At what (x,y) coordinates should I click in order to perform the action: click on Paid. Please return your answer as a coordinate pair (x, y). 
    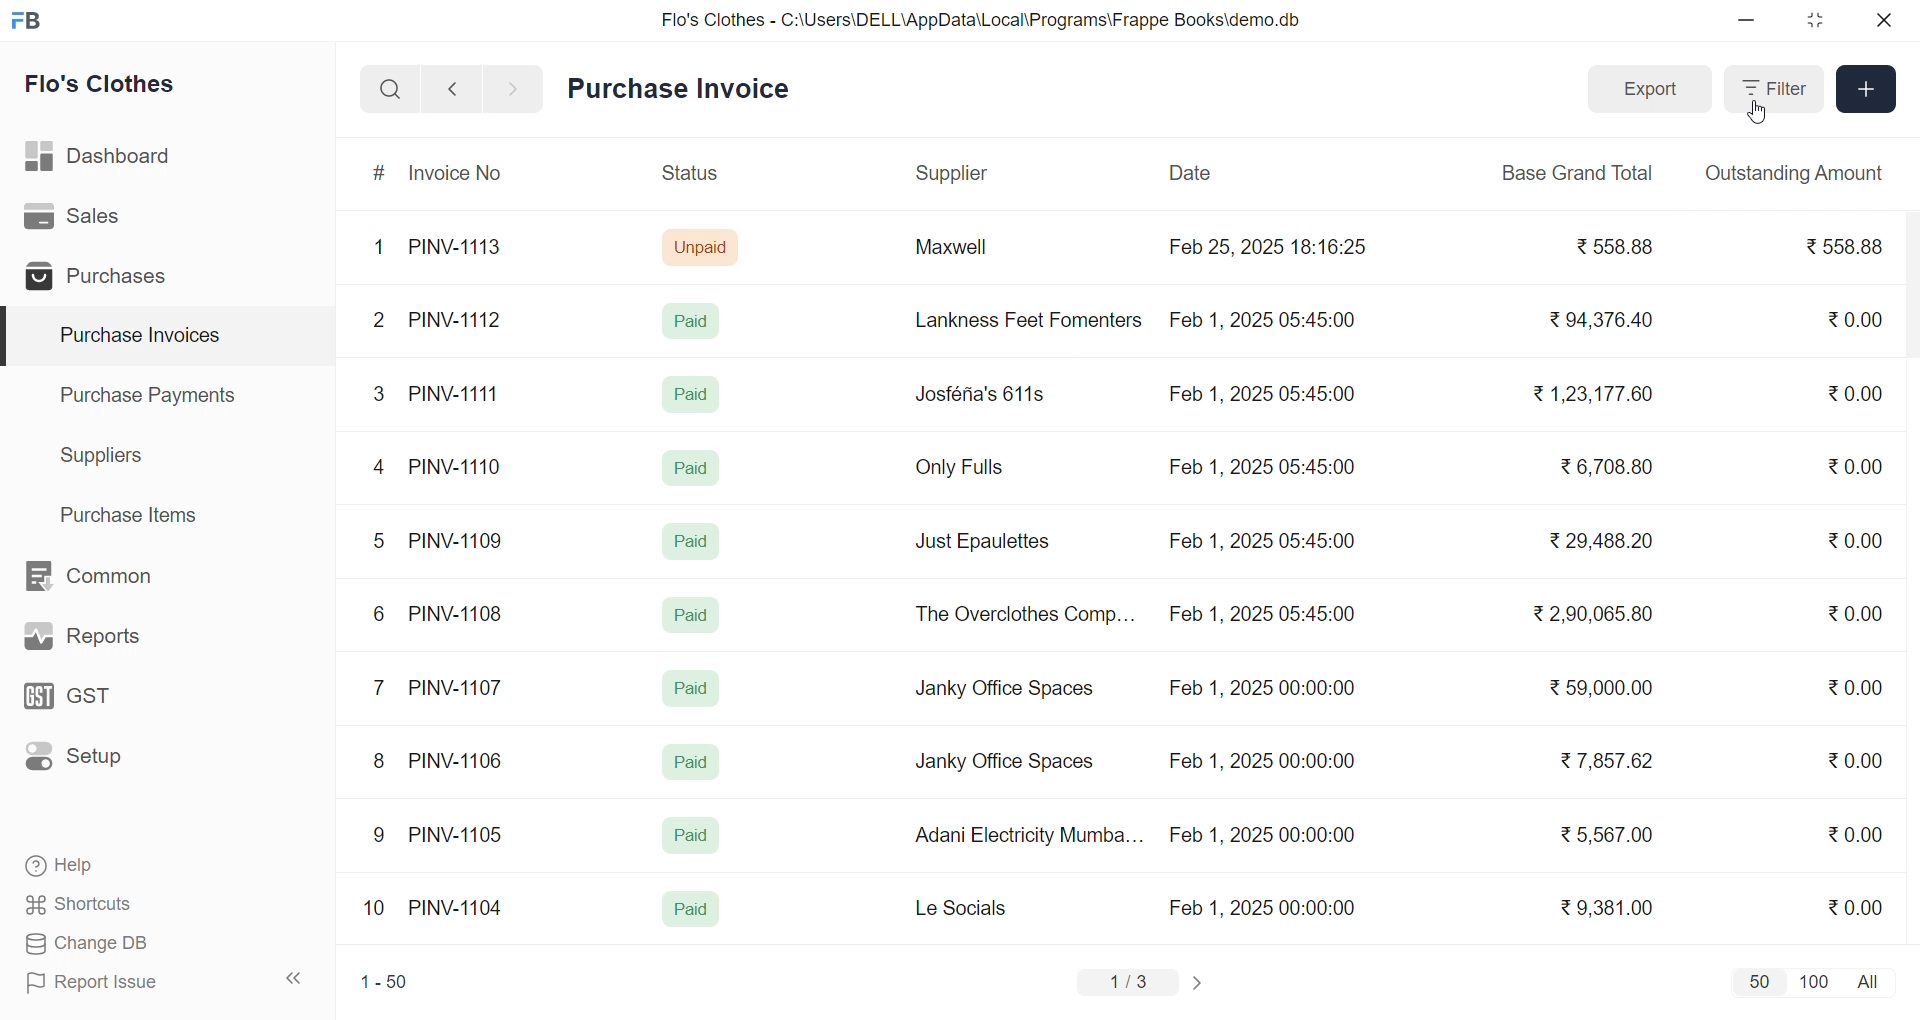
    Looking at the image, I should click on (695, 538).